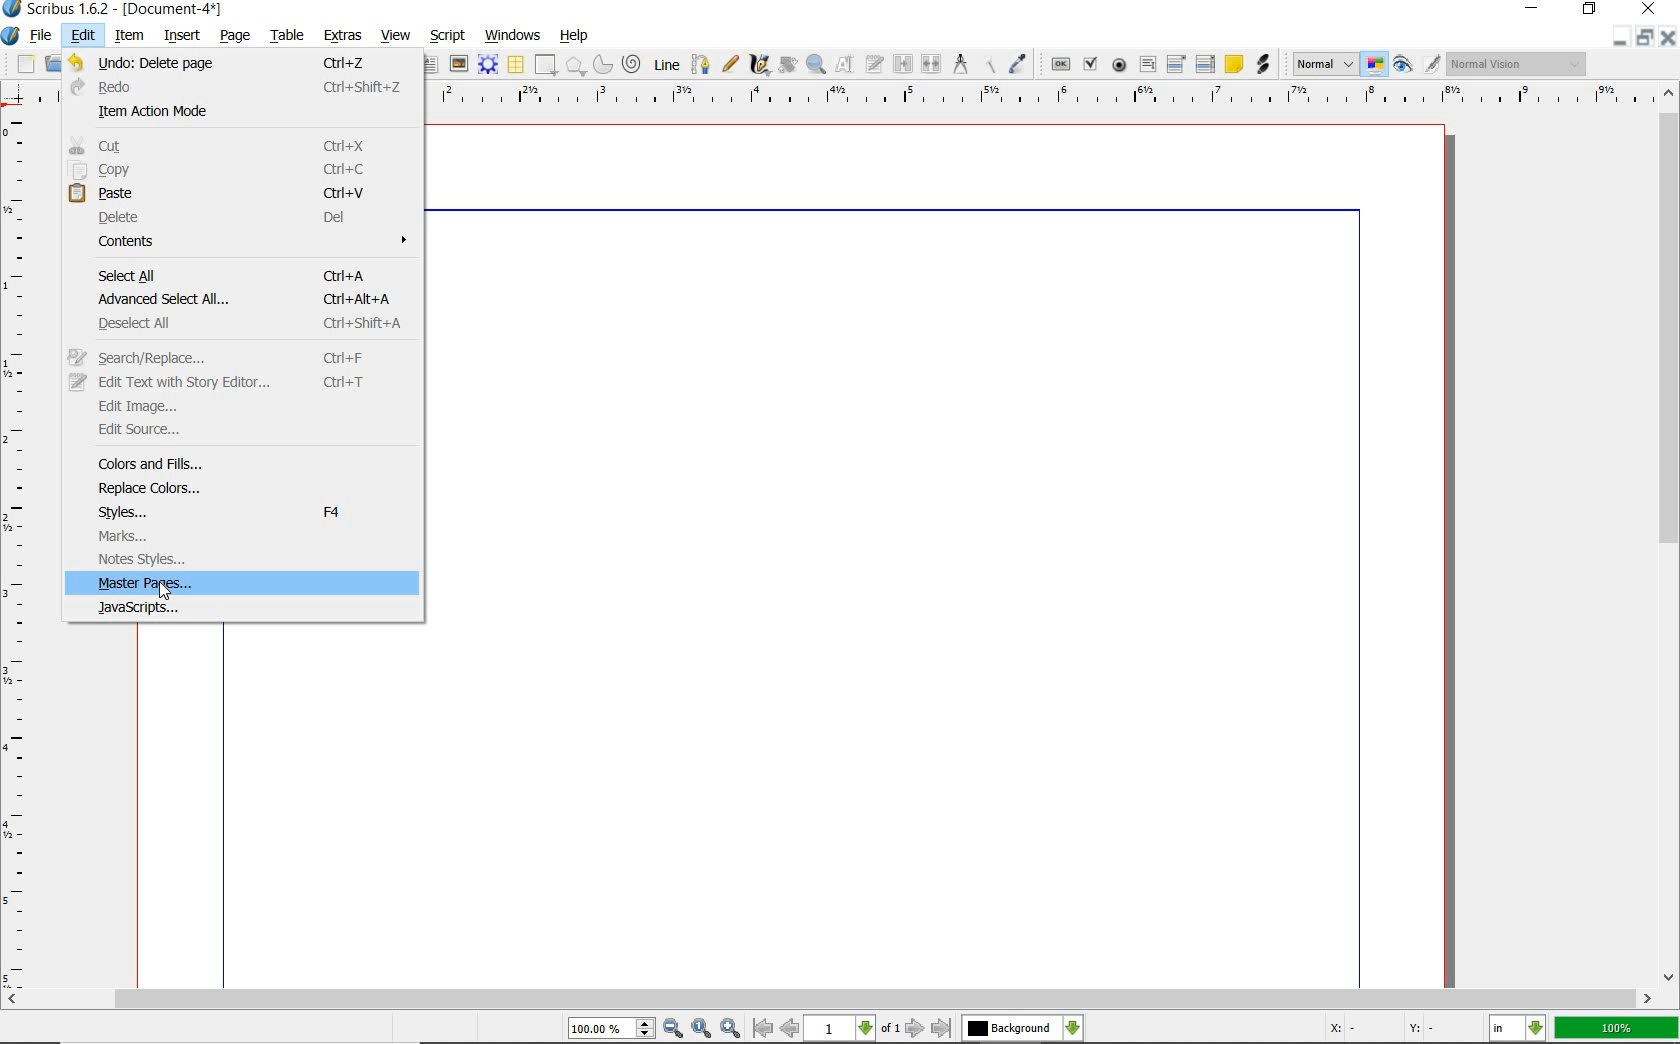 This screenshot has height=1044, width=1680. I want to click on Scribus 1.6.2 - [Document-4*], so click(114, 10).